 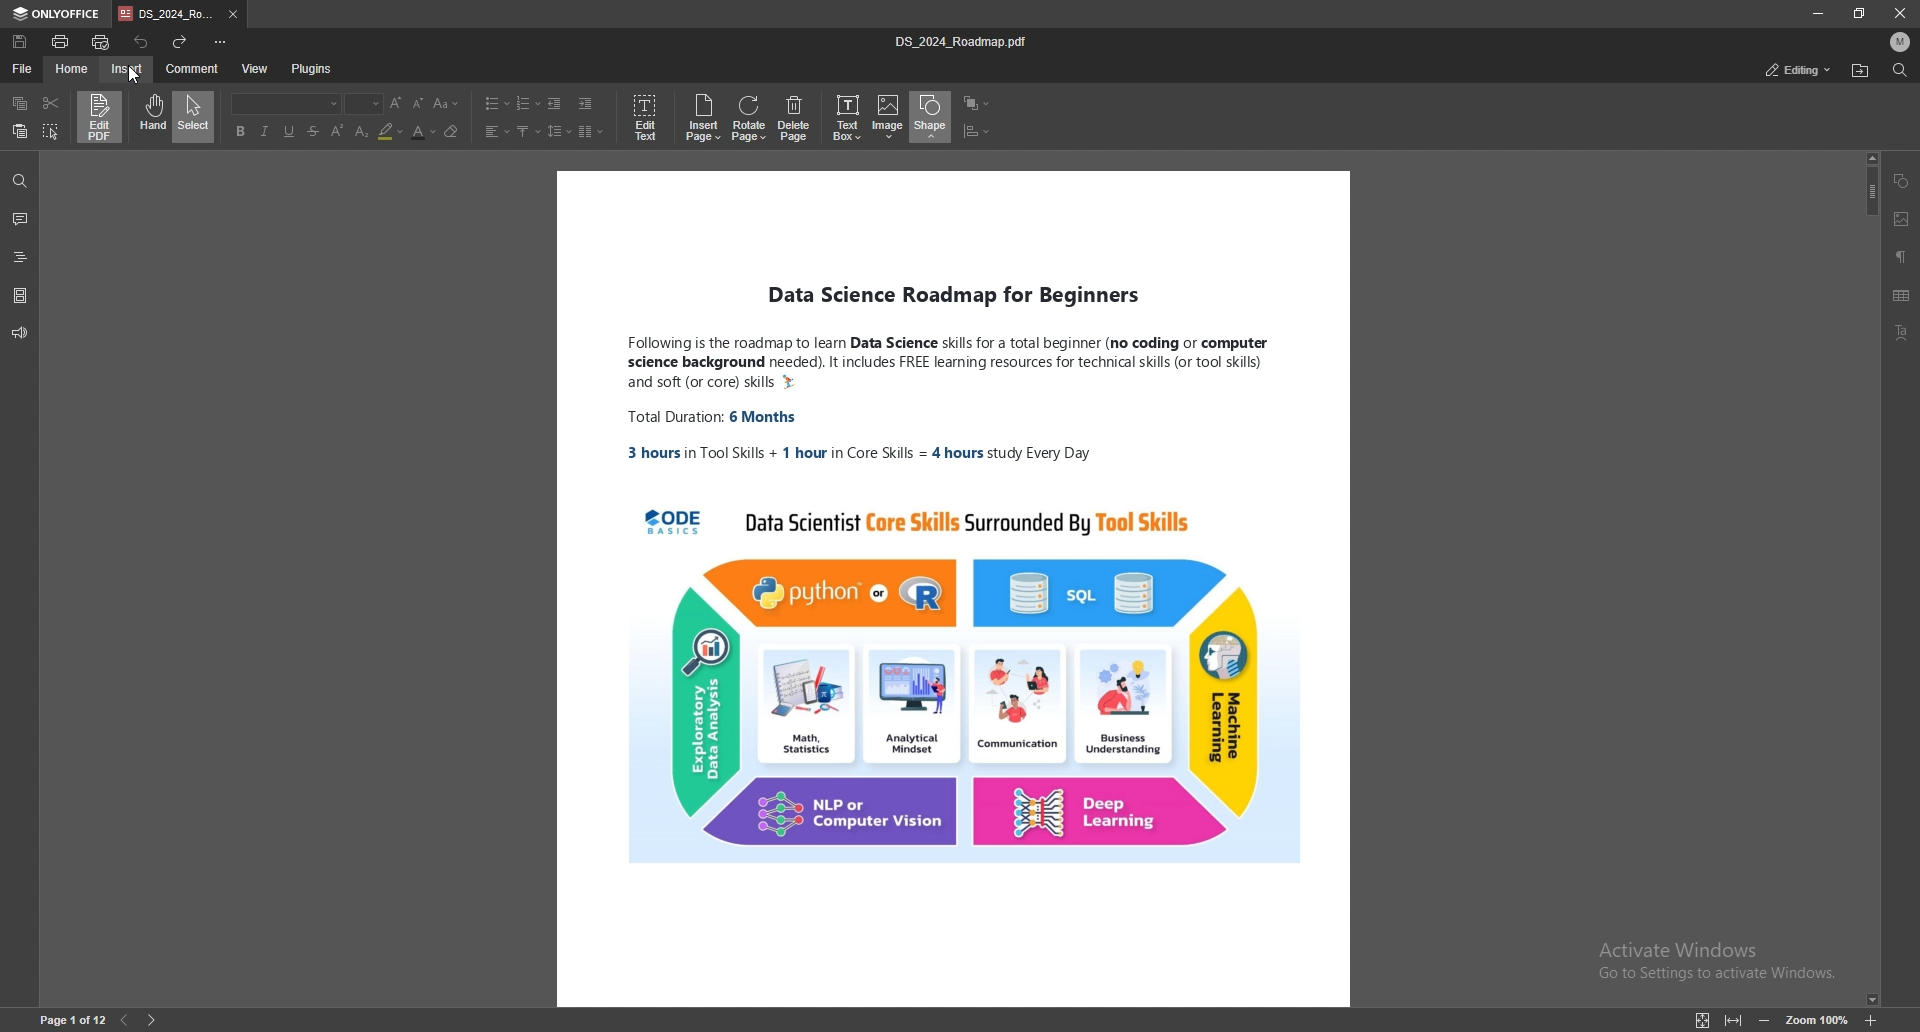 I want to click on paragraph, so click(x=1902, y=256).